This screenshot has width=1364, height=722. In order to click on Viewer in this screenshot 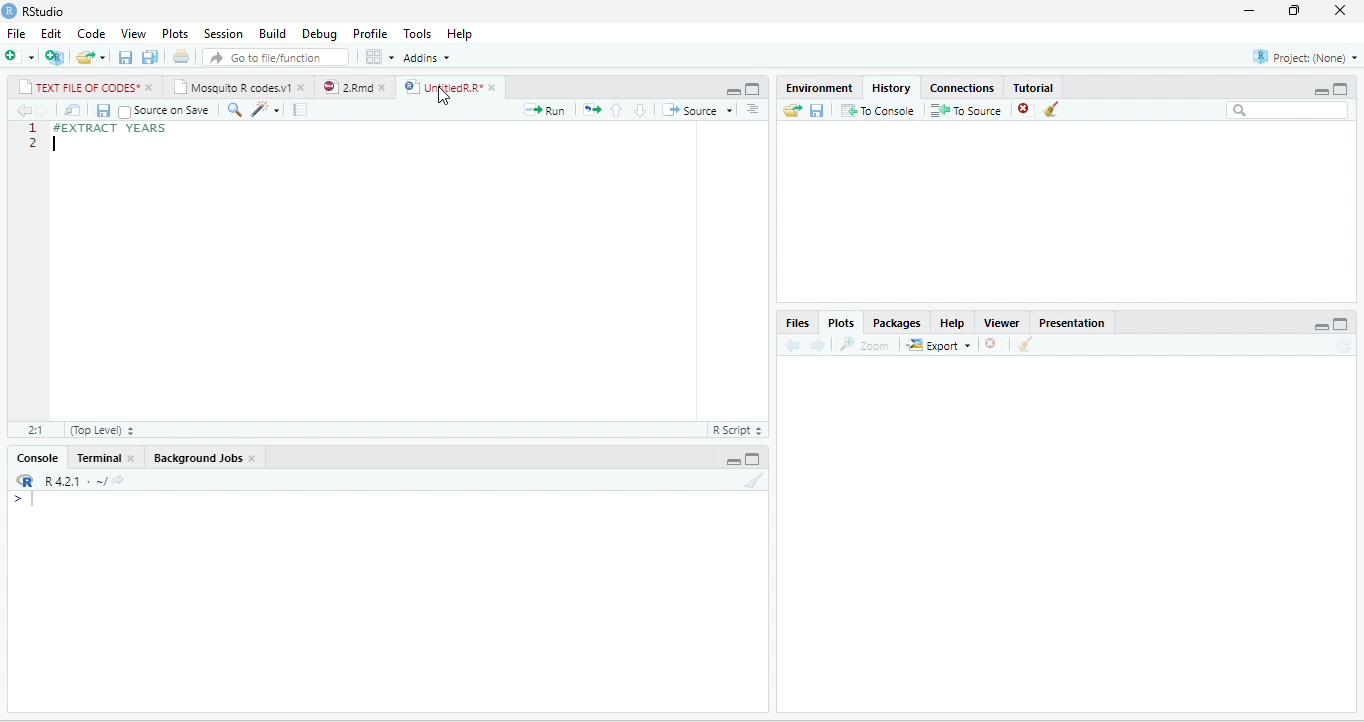, I will do `click(1001, 323)`.